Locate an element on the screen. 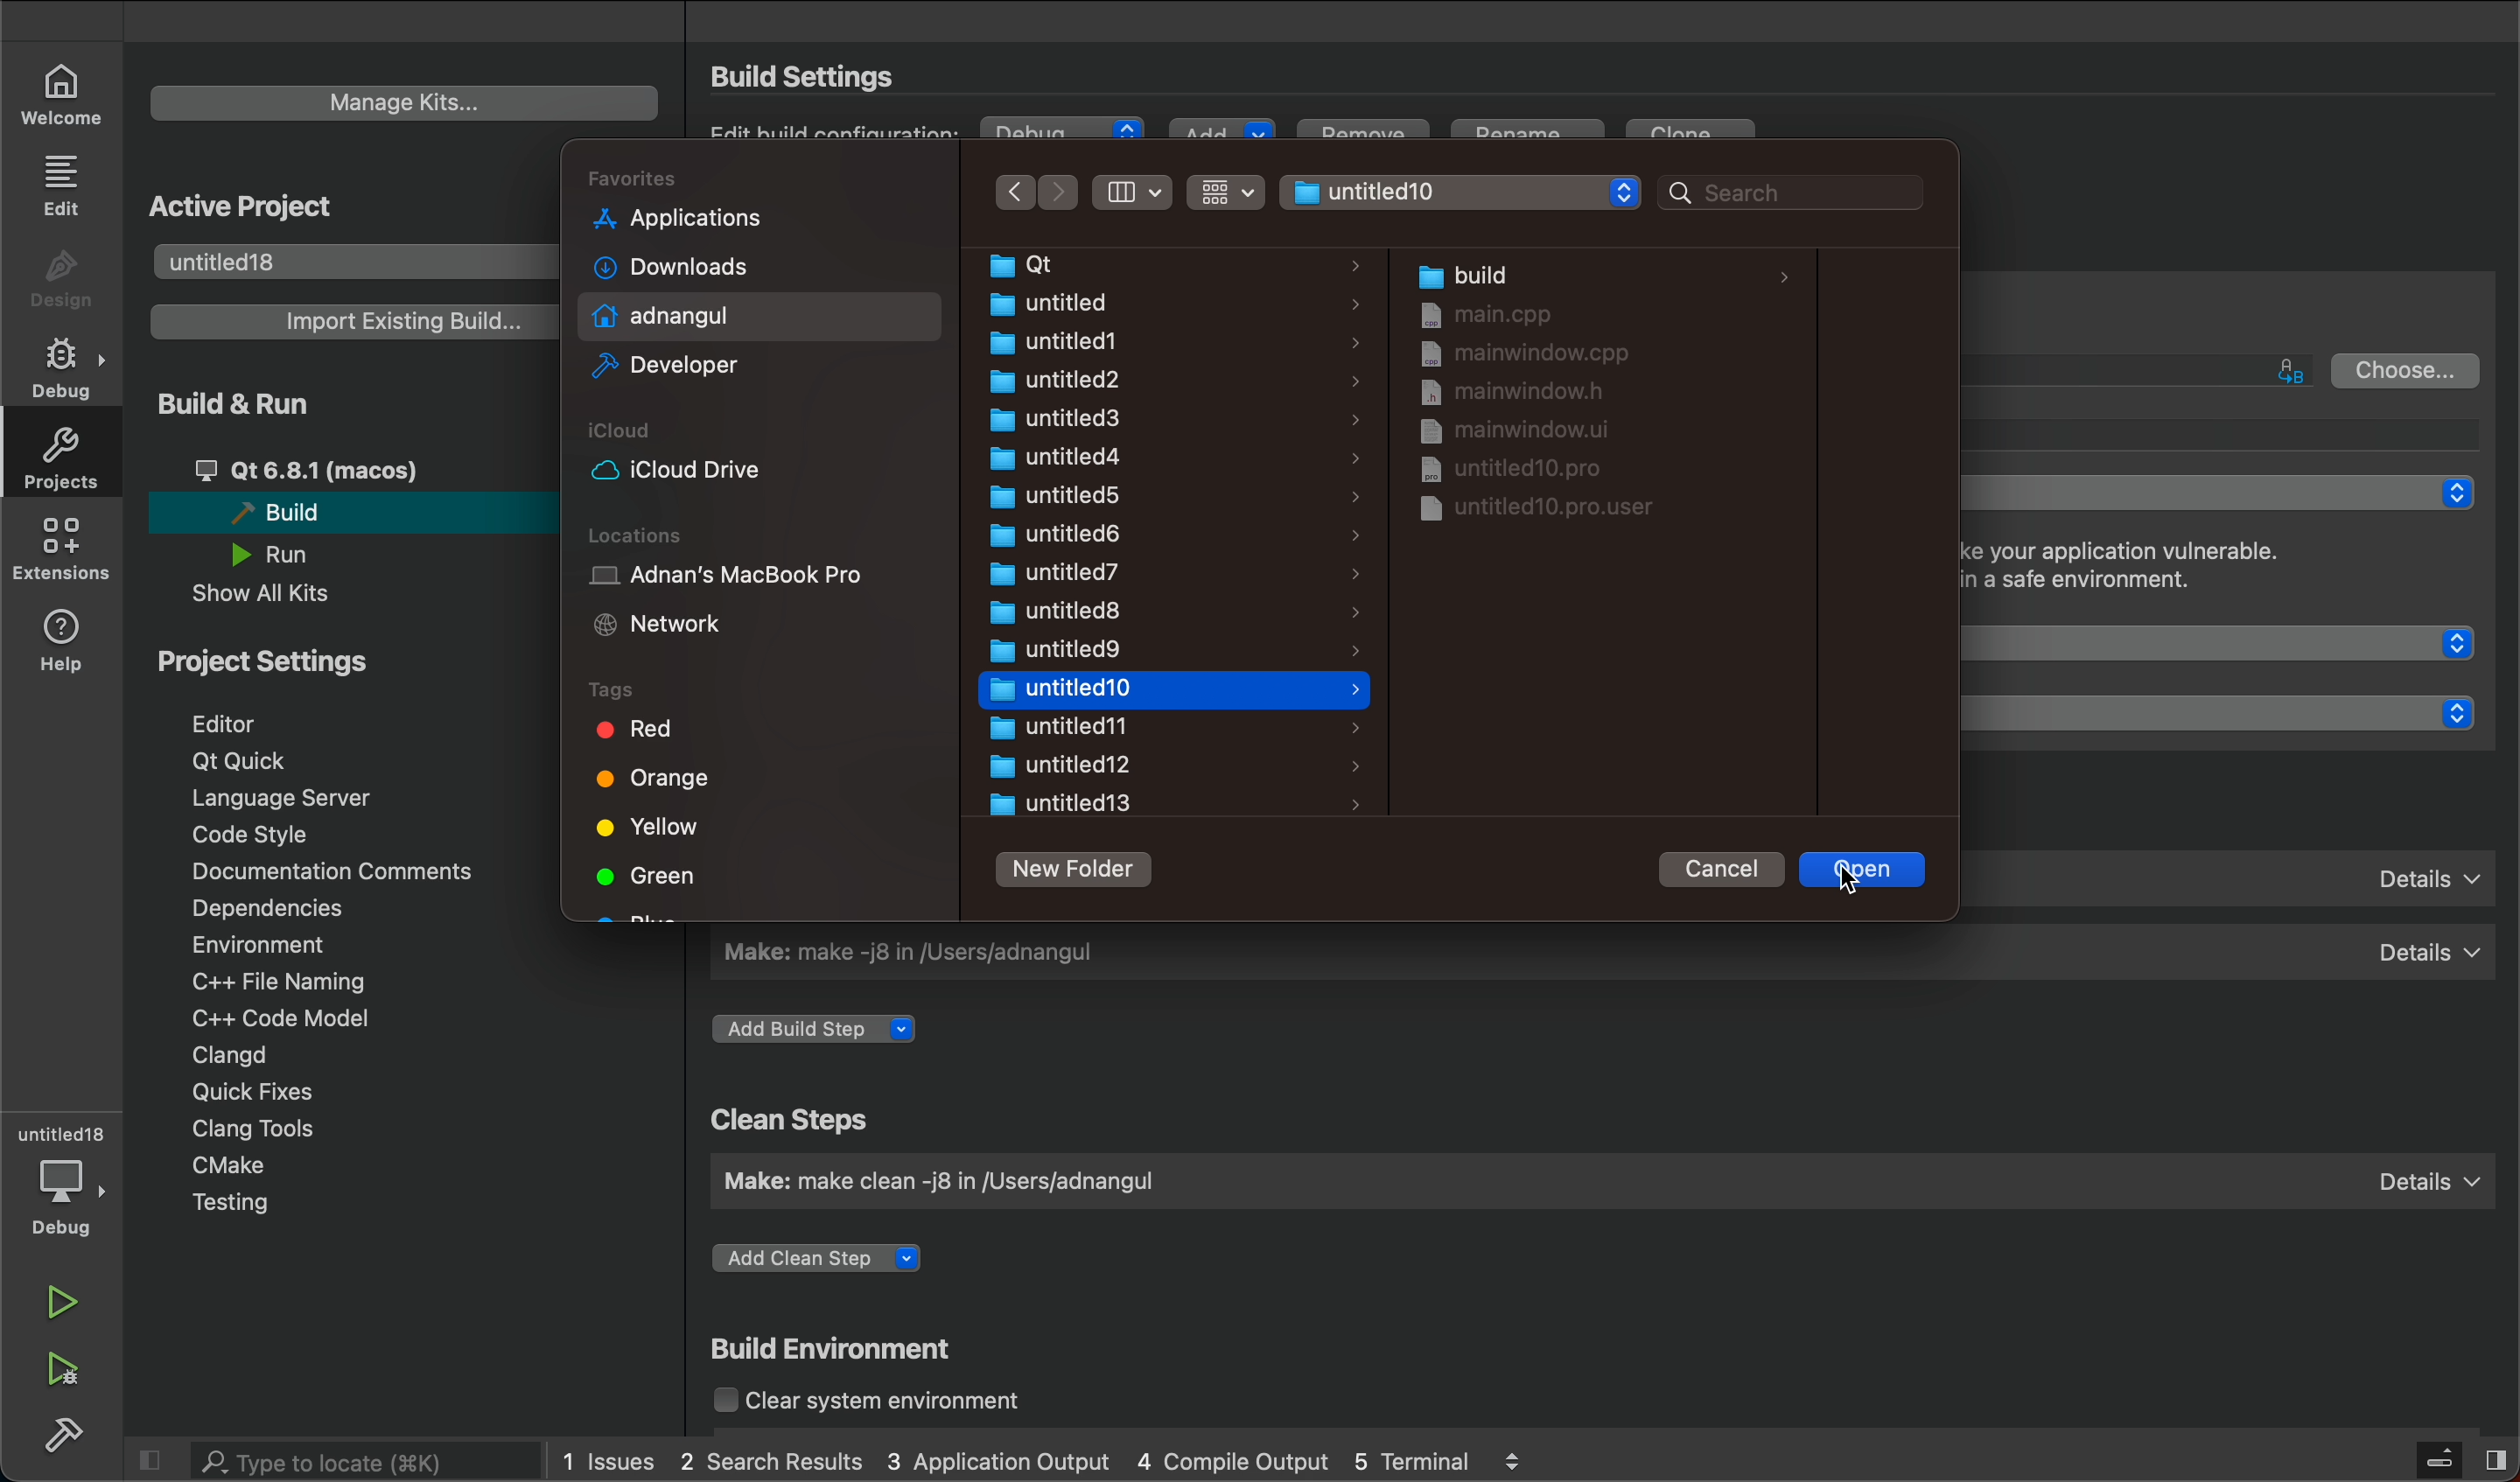  add clean step is located at coordinates (845, 1253).